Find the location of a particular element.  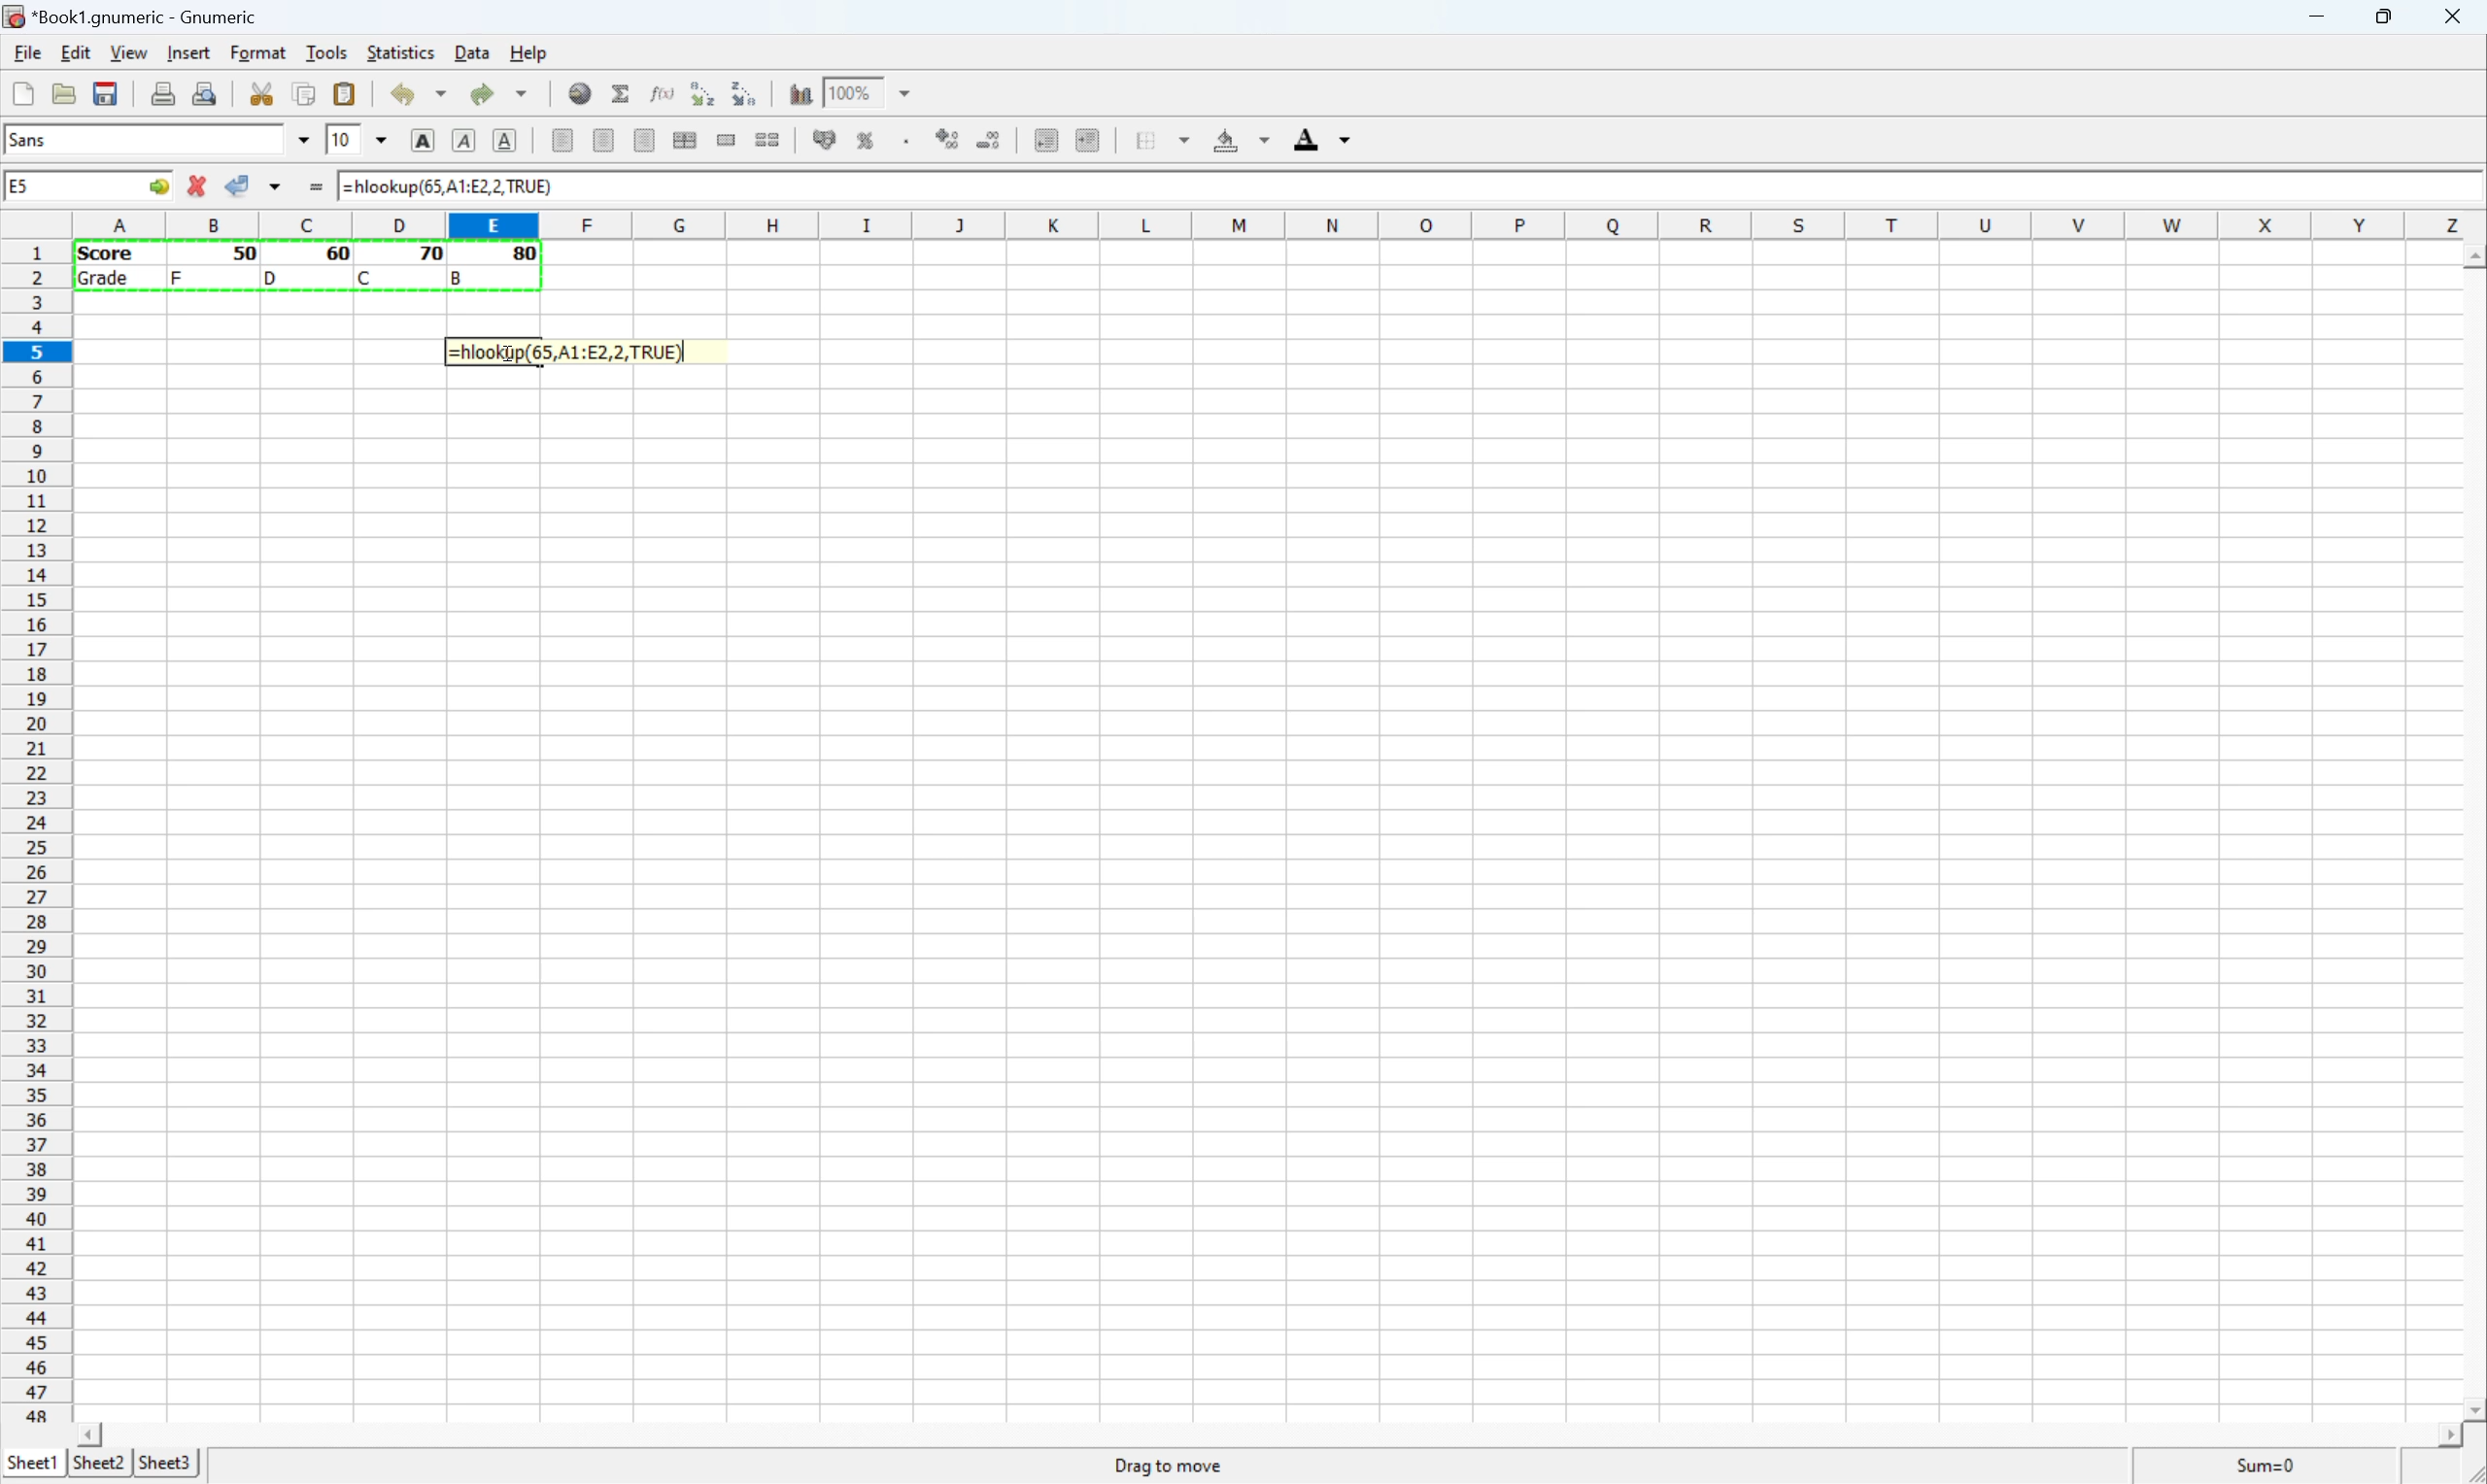

80 is located at coordinates (526, 257).